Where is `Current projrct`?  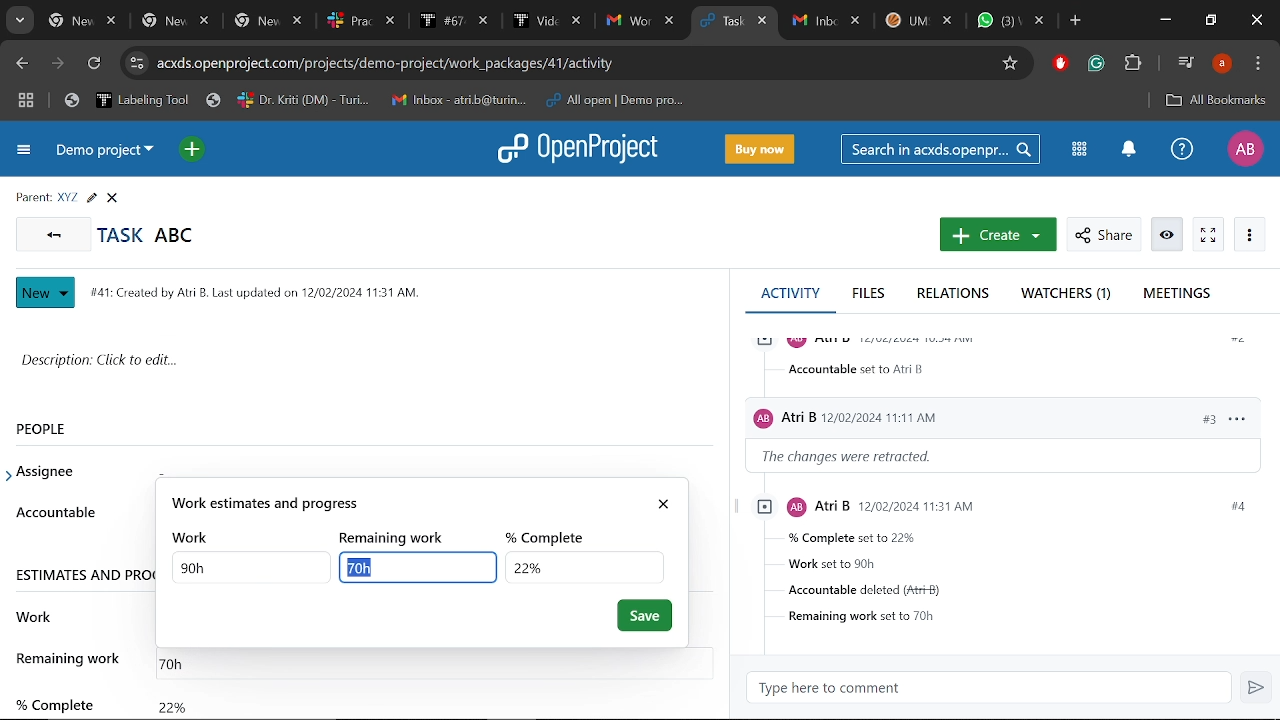
Current projrct is located at coordinates (107, 154).